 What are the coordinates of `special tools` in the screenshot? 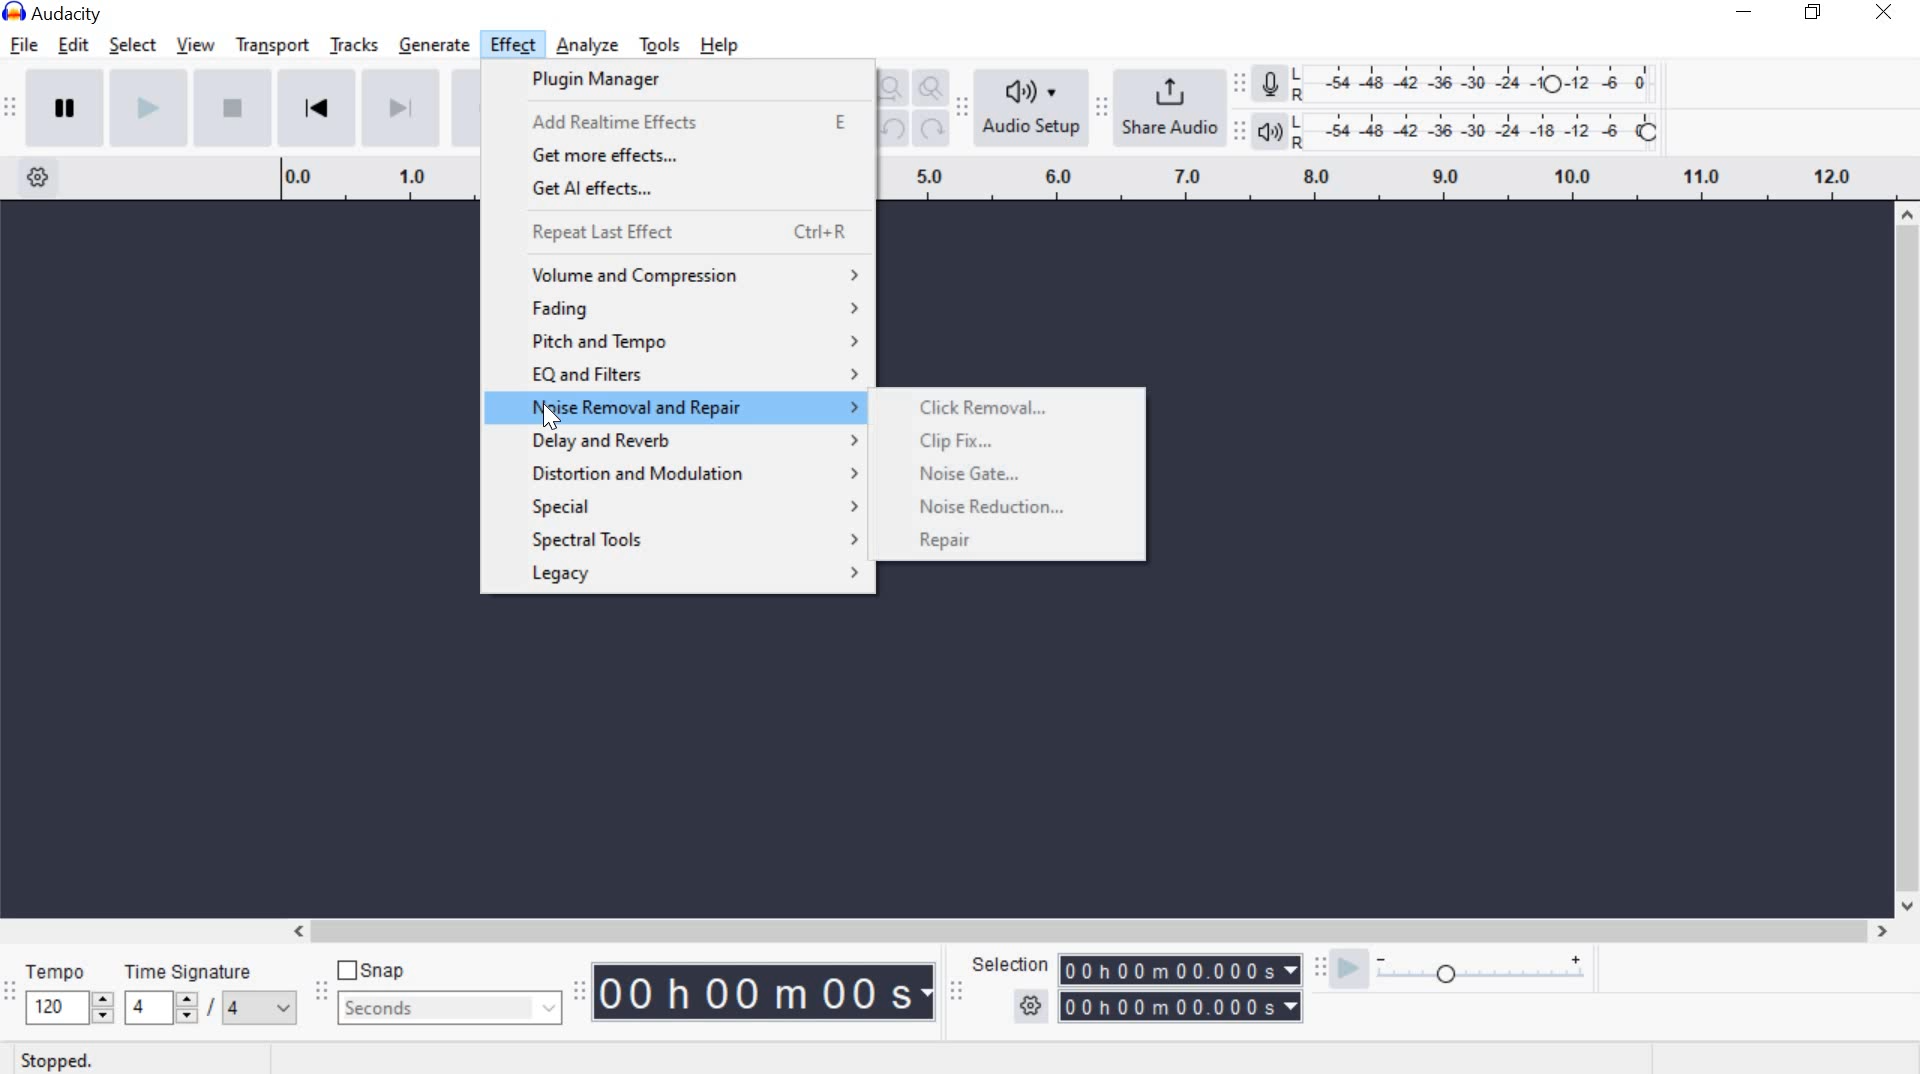 It's located at (695, 541).